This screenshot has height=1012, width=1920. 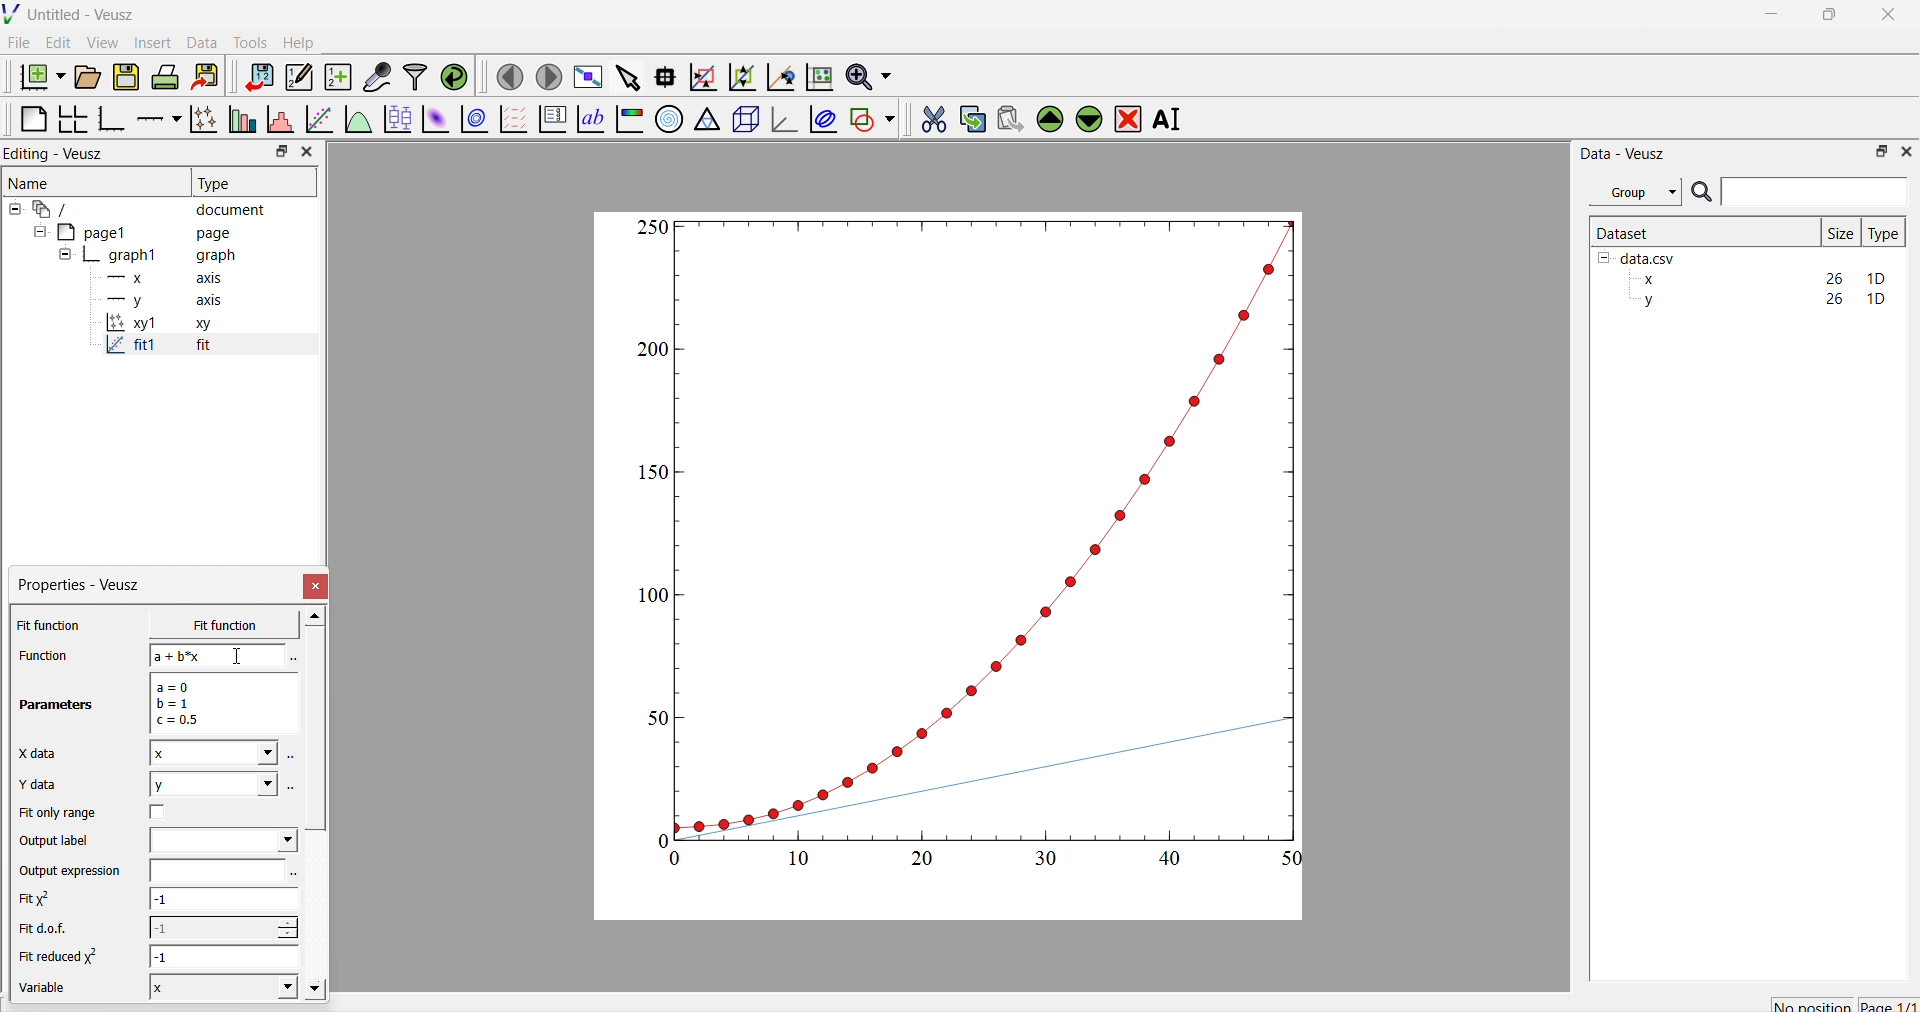 What do you see at coordinates (414, 76) in the screenshot?
I see `Filter data` at bounding box center [414, 76].